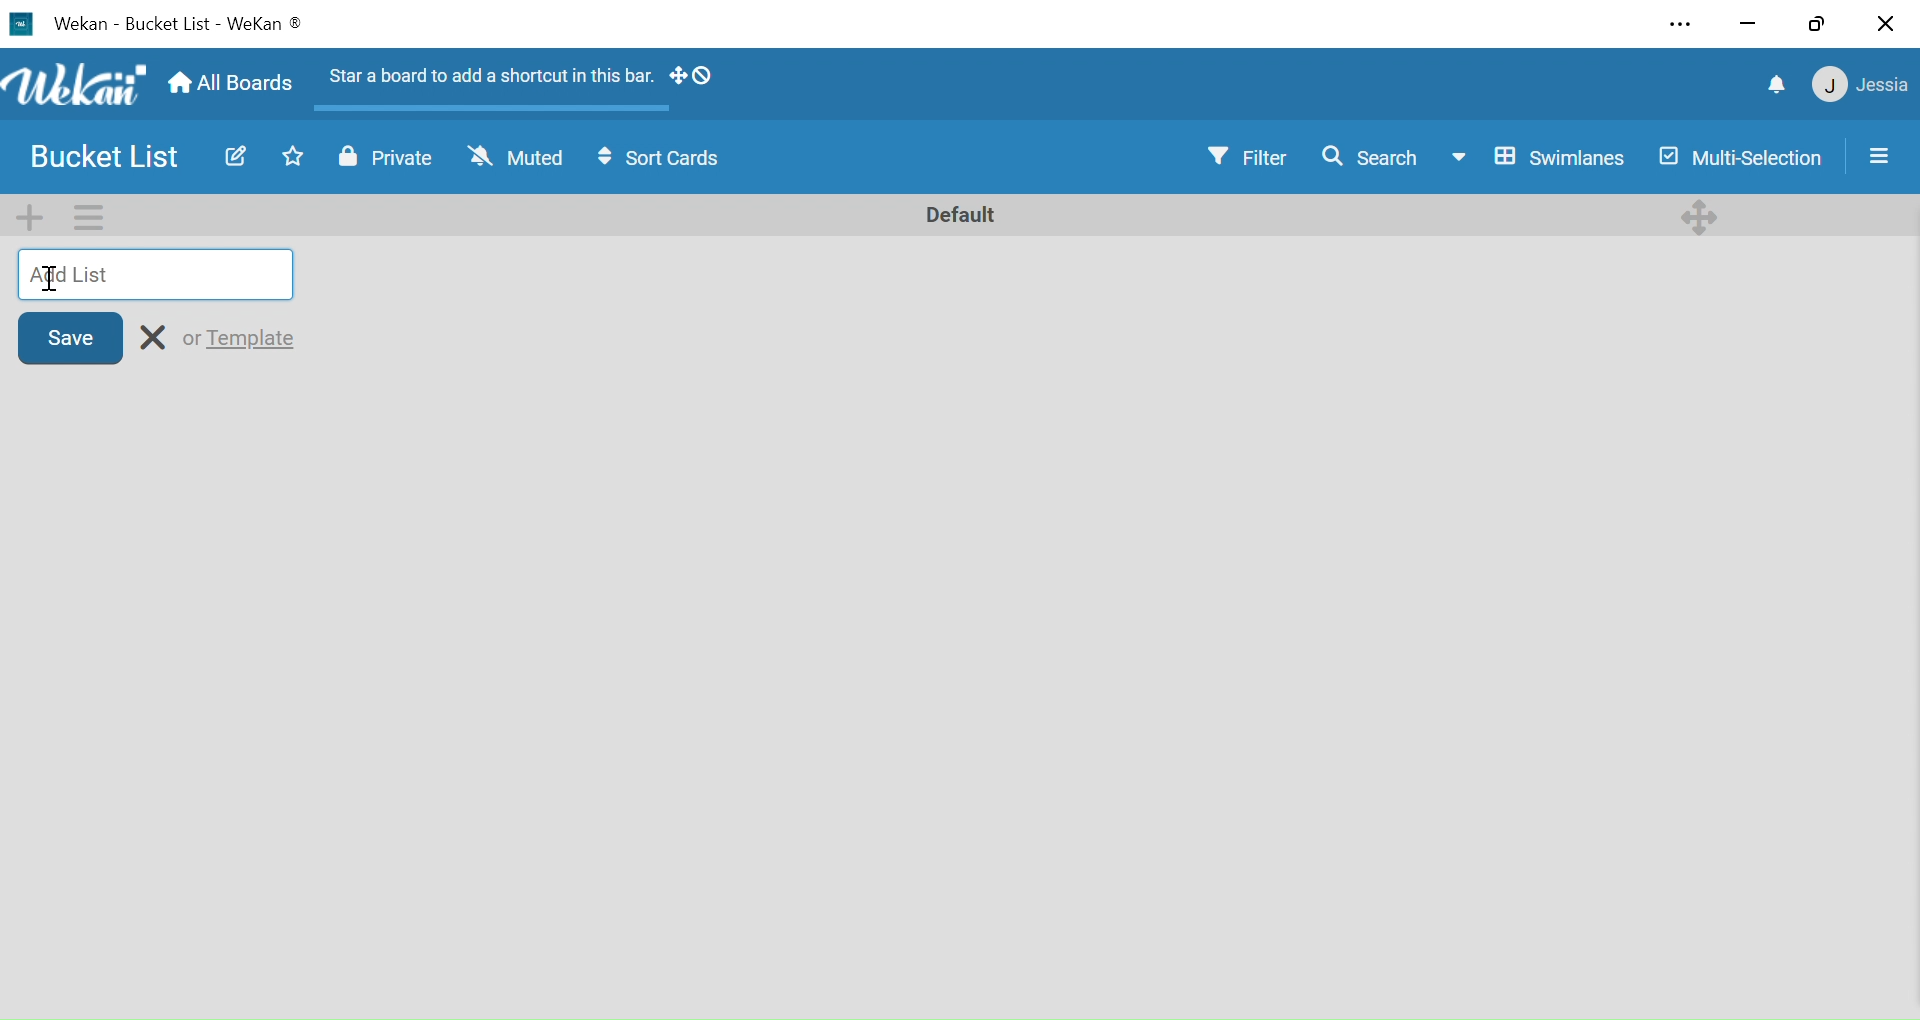 This screenshot has height=1020, width=1920. What do you see at coordinates (1884, 87) in the screenshot?
I see `Username` at bounding box center [1884, 87].